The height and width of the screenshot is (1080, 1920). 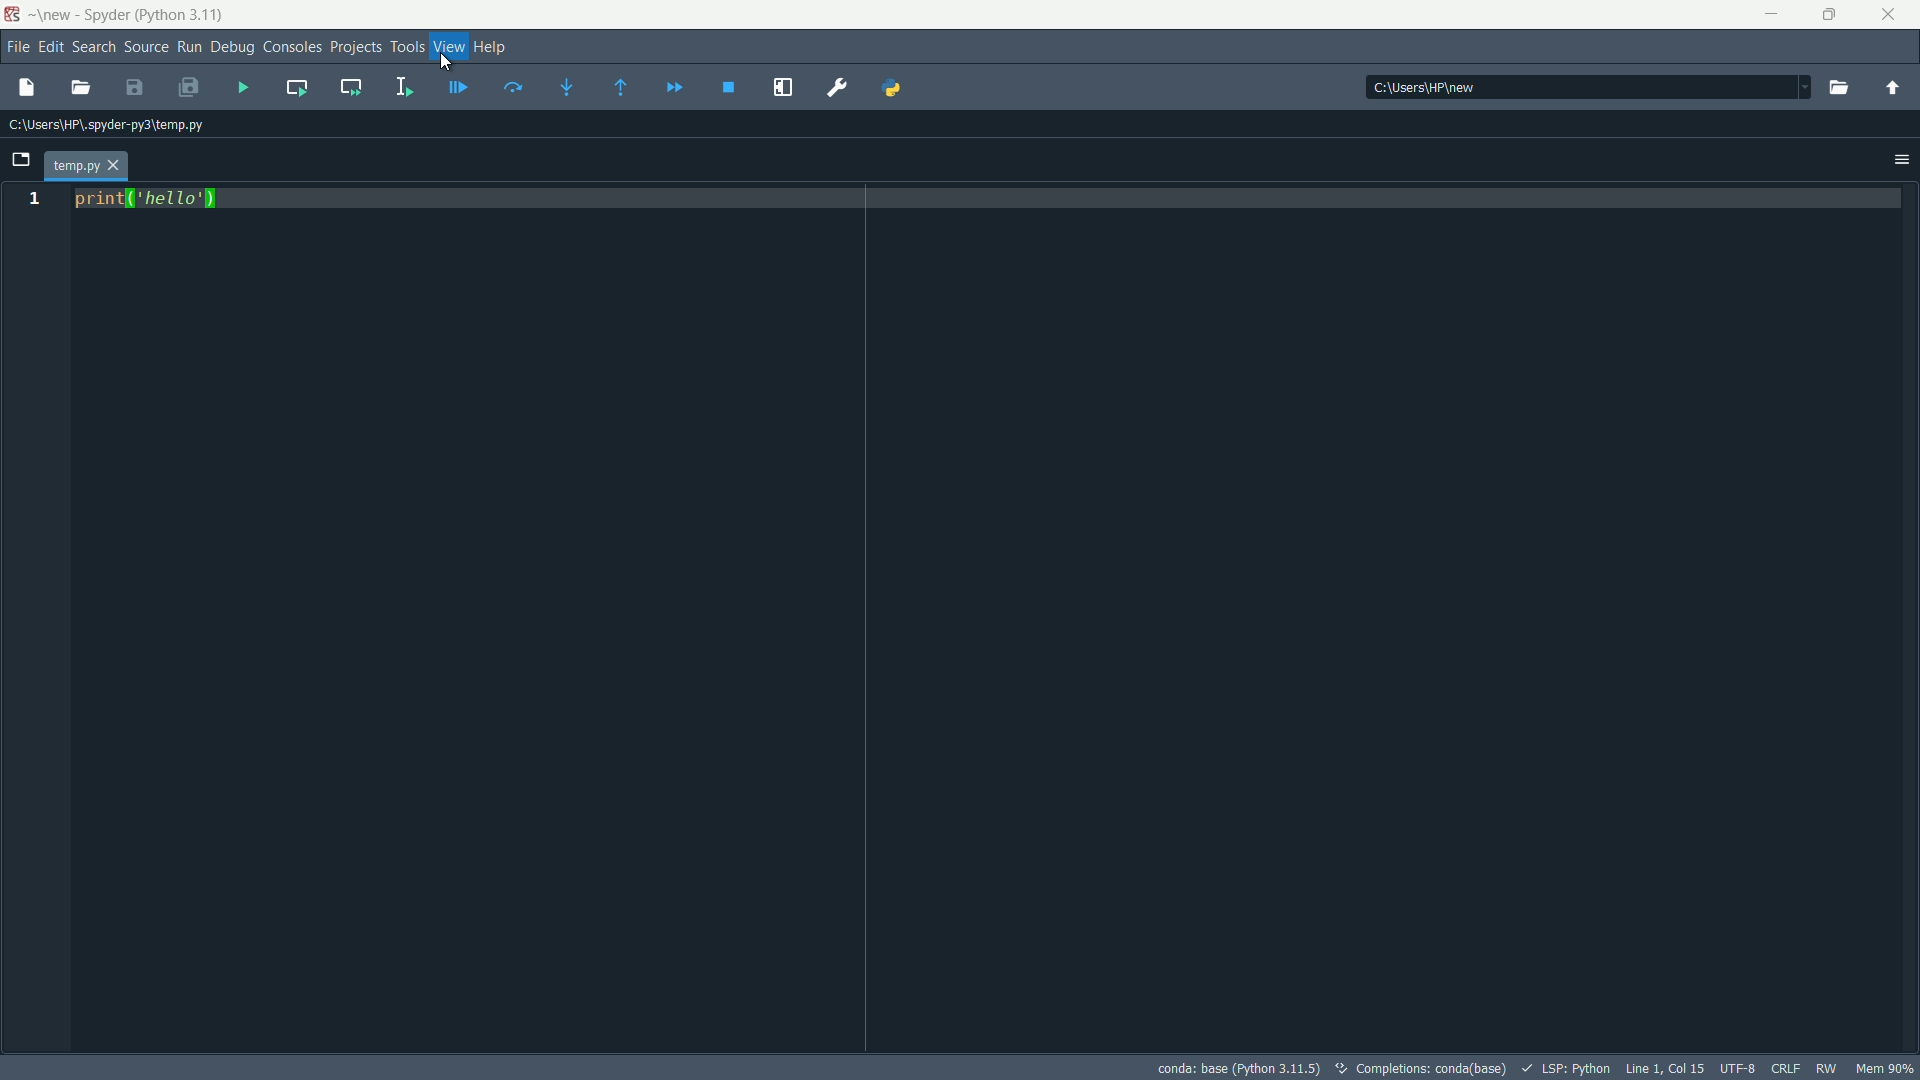 What do you see at coordinates (189, 48) in the screenshot?
I see `run menu` at bounding box center [189, 48].